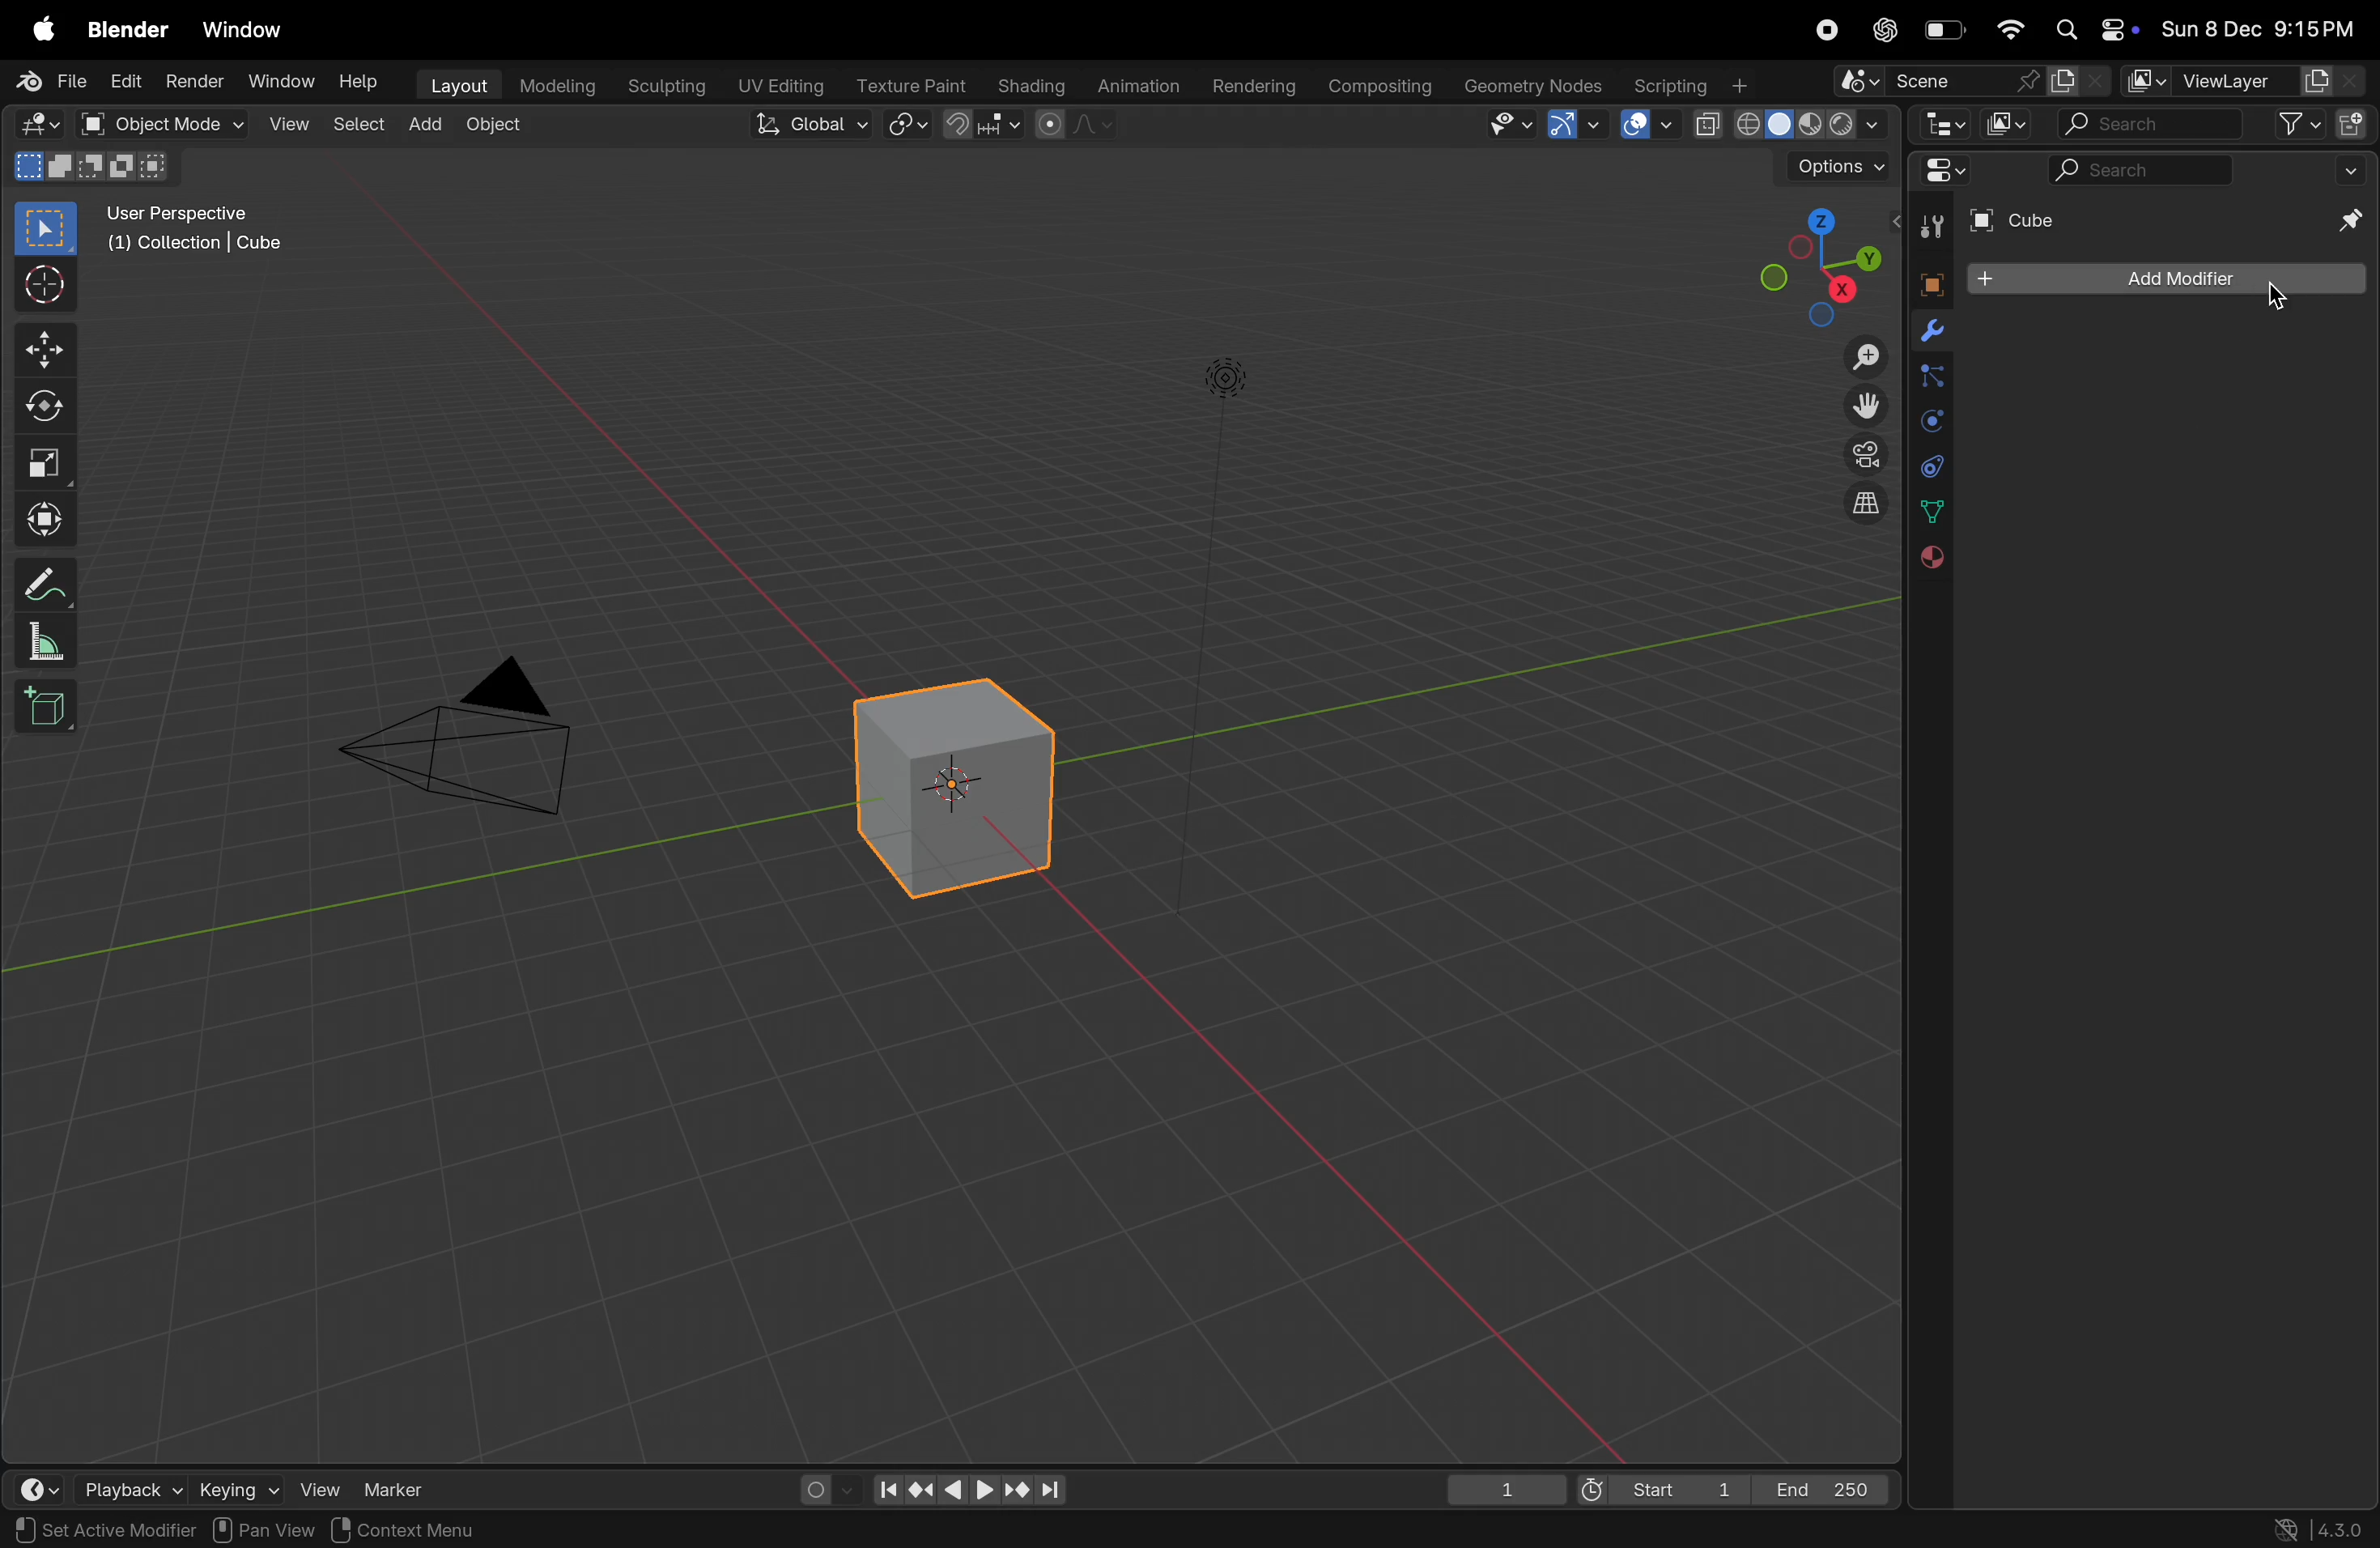 This screenshot has height=1548, width=2380. What do you see at coordinates (1858, 453) in the screenshot?
I see `switch camera view` at bounding box center [1858, 453].